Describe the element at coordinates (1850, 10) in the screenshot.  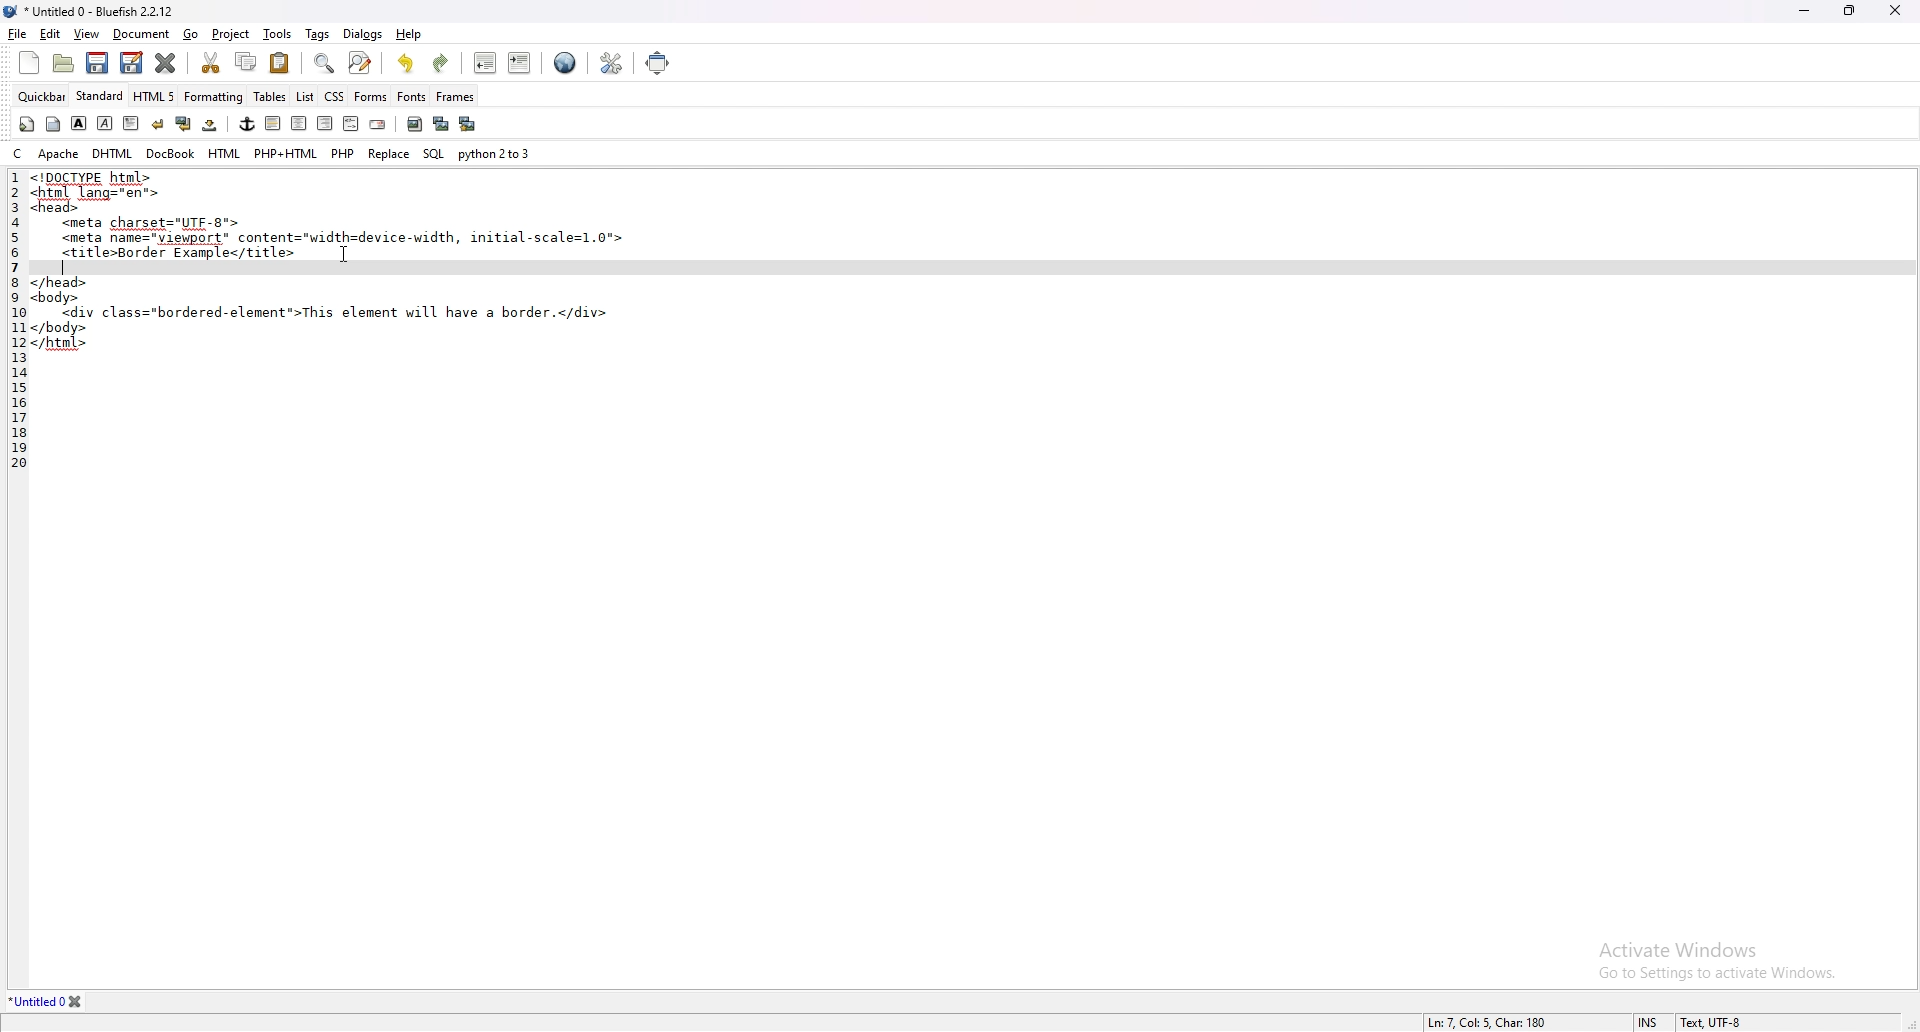
I see `resize` at that location.